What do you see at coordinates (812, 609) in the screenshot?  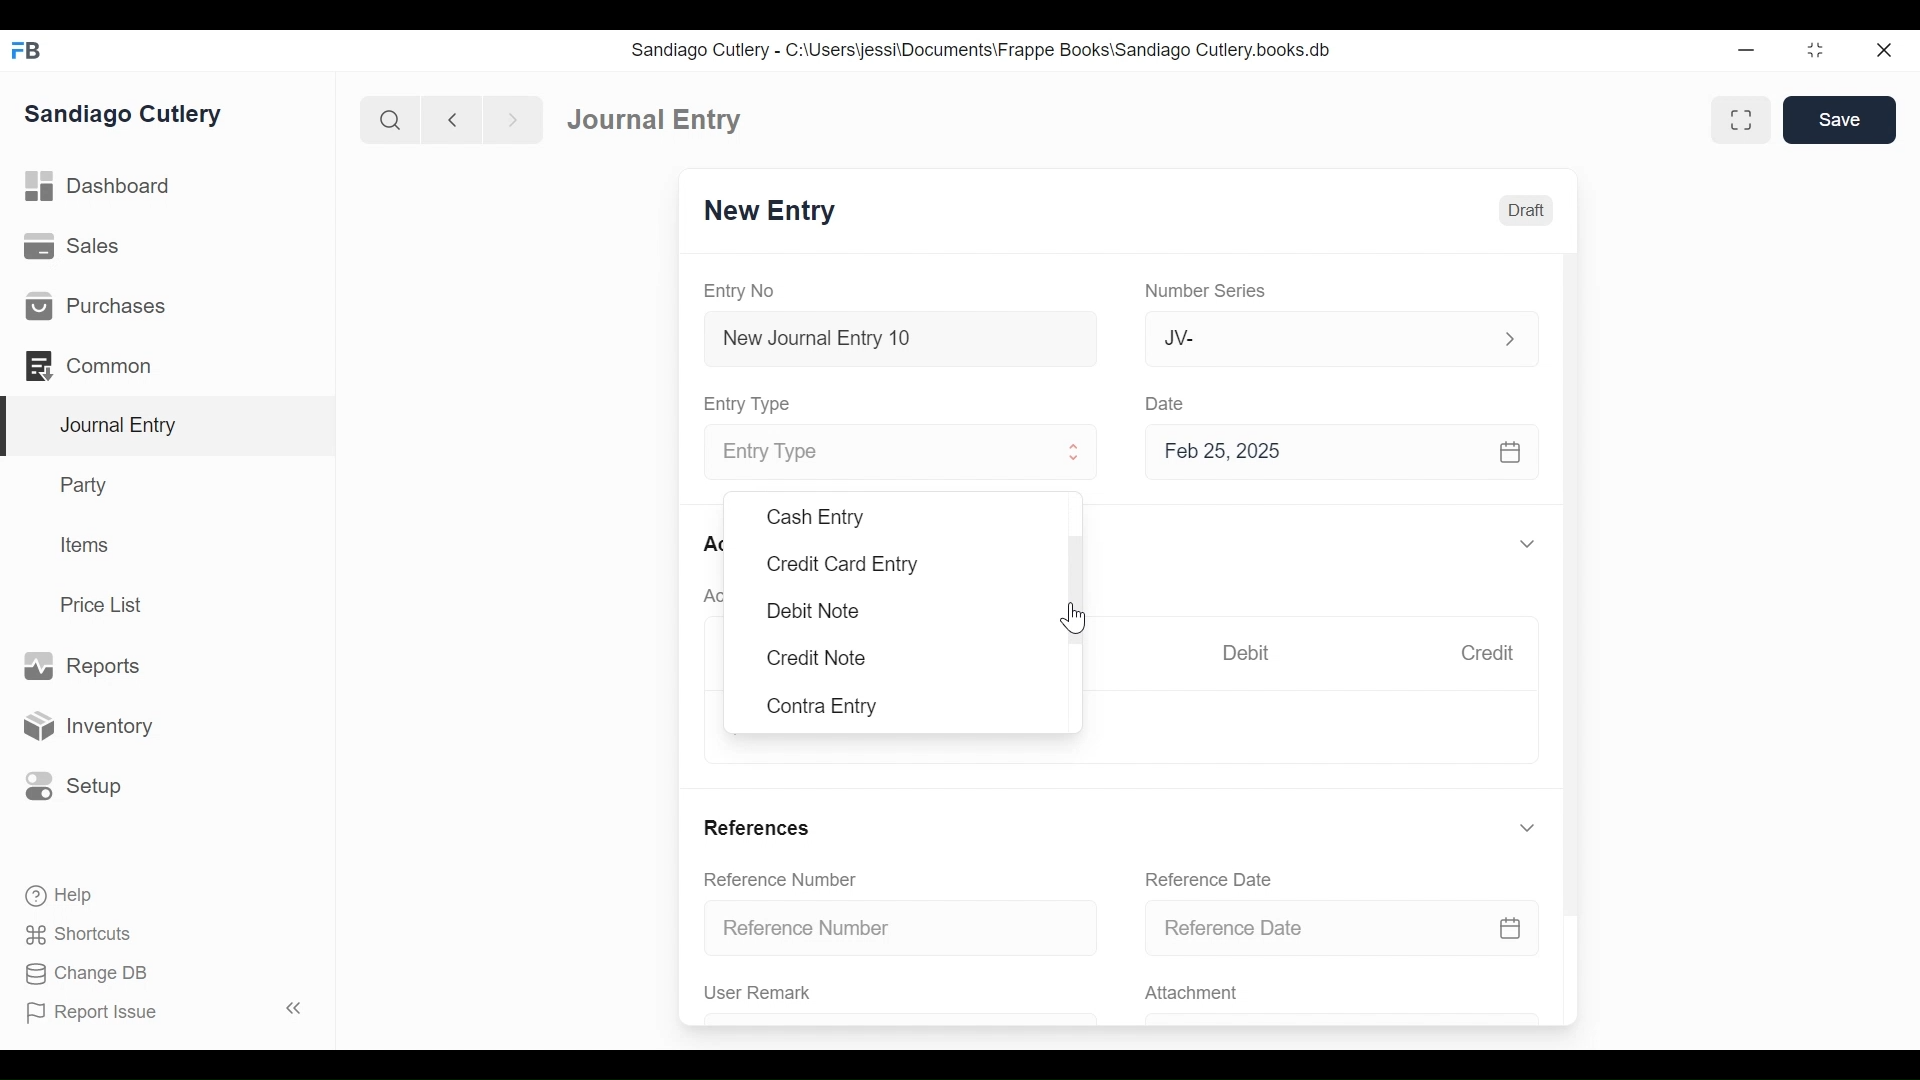 I see `Debit Note` at bounding box center [812, 609].